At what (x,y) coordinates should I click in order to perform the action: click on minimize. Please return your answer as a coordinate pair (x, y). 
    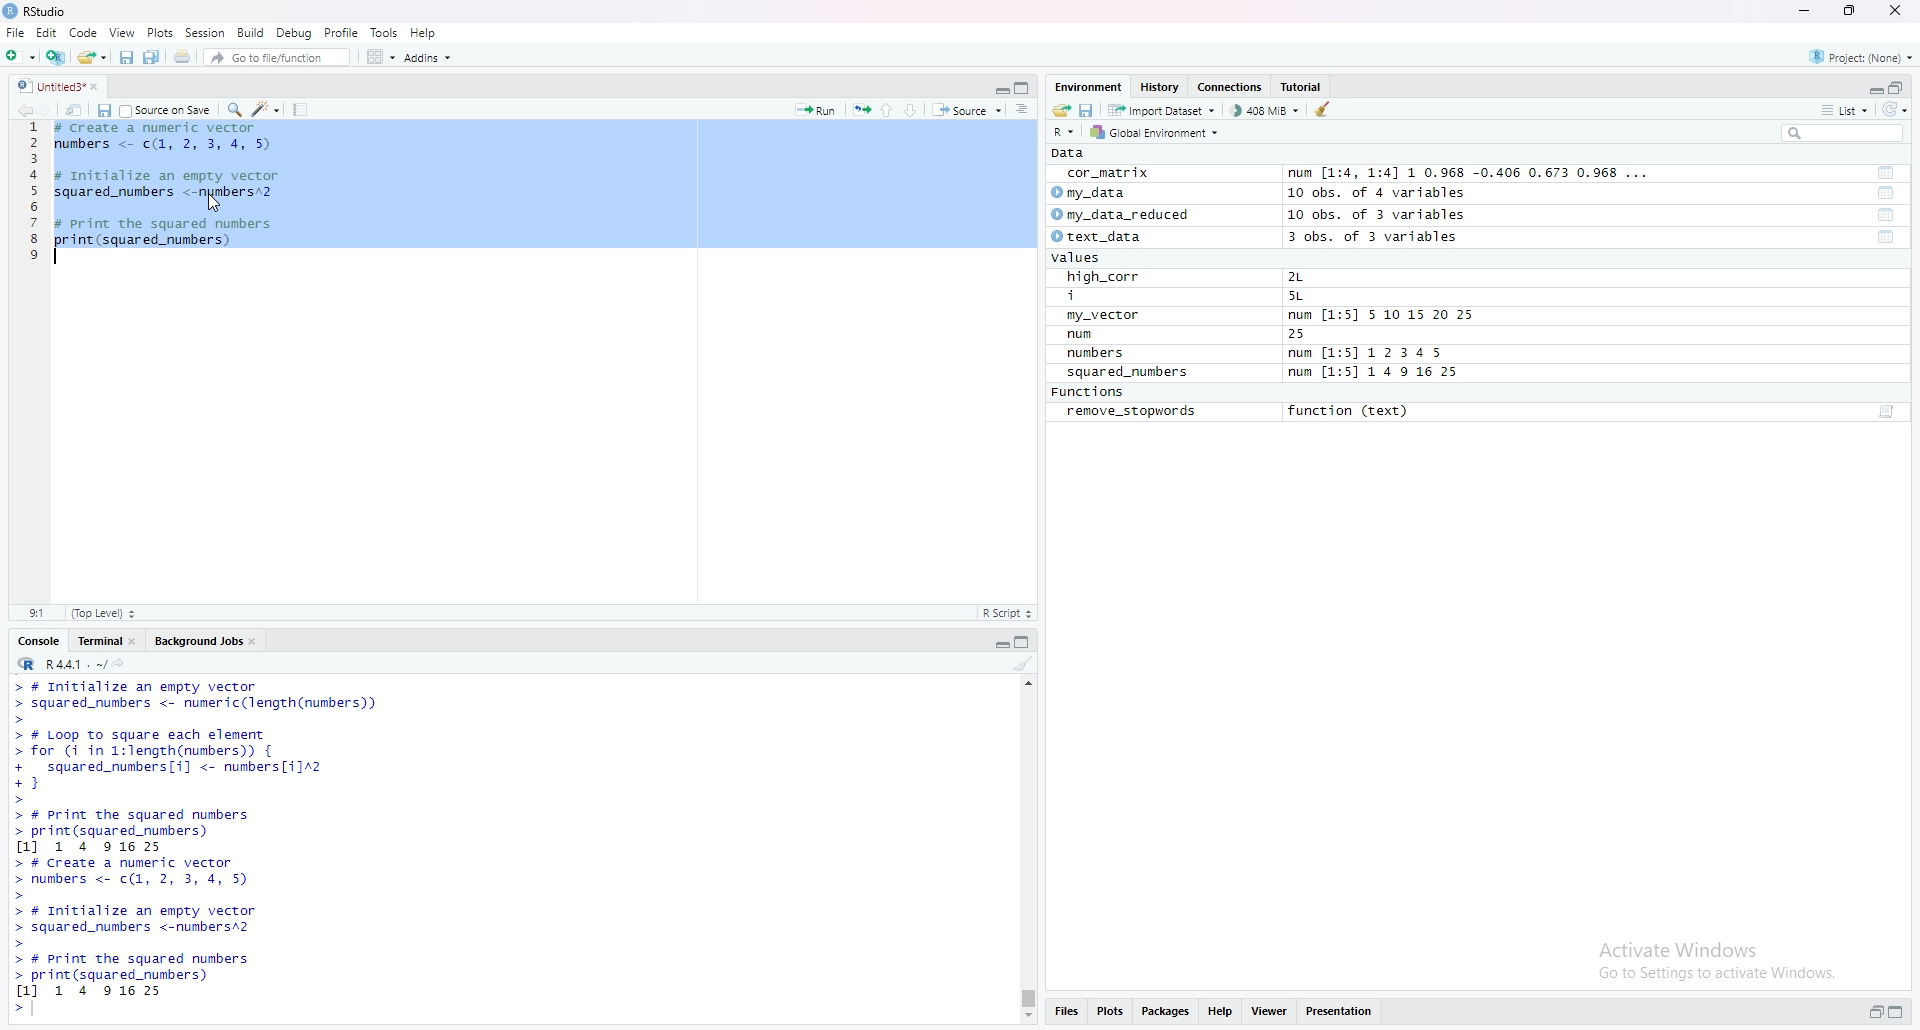
    Looking at the image, I should click on (1000, 86).